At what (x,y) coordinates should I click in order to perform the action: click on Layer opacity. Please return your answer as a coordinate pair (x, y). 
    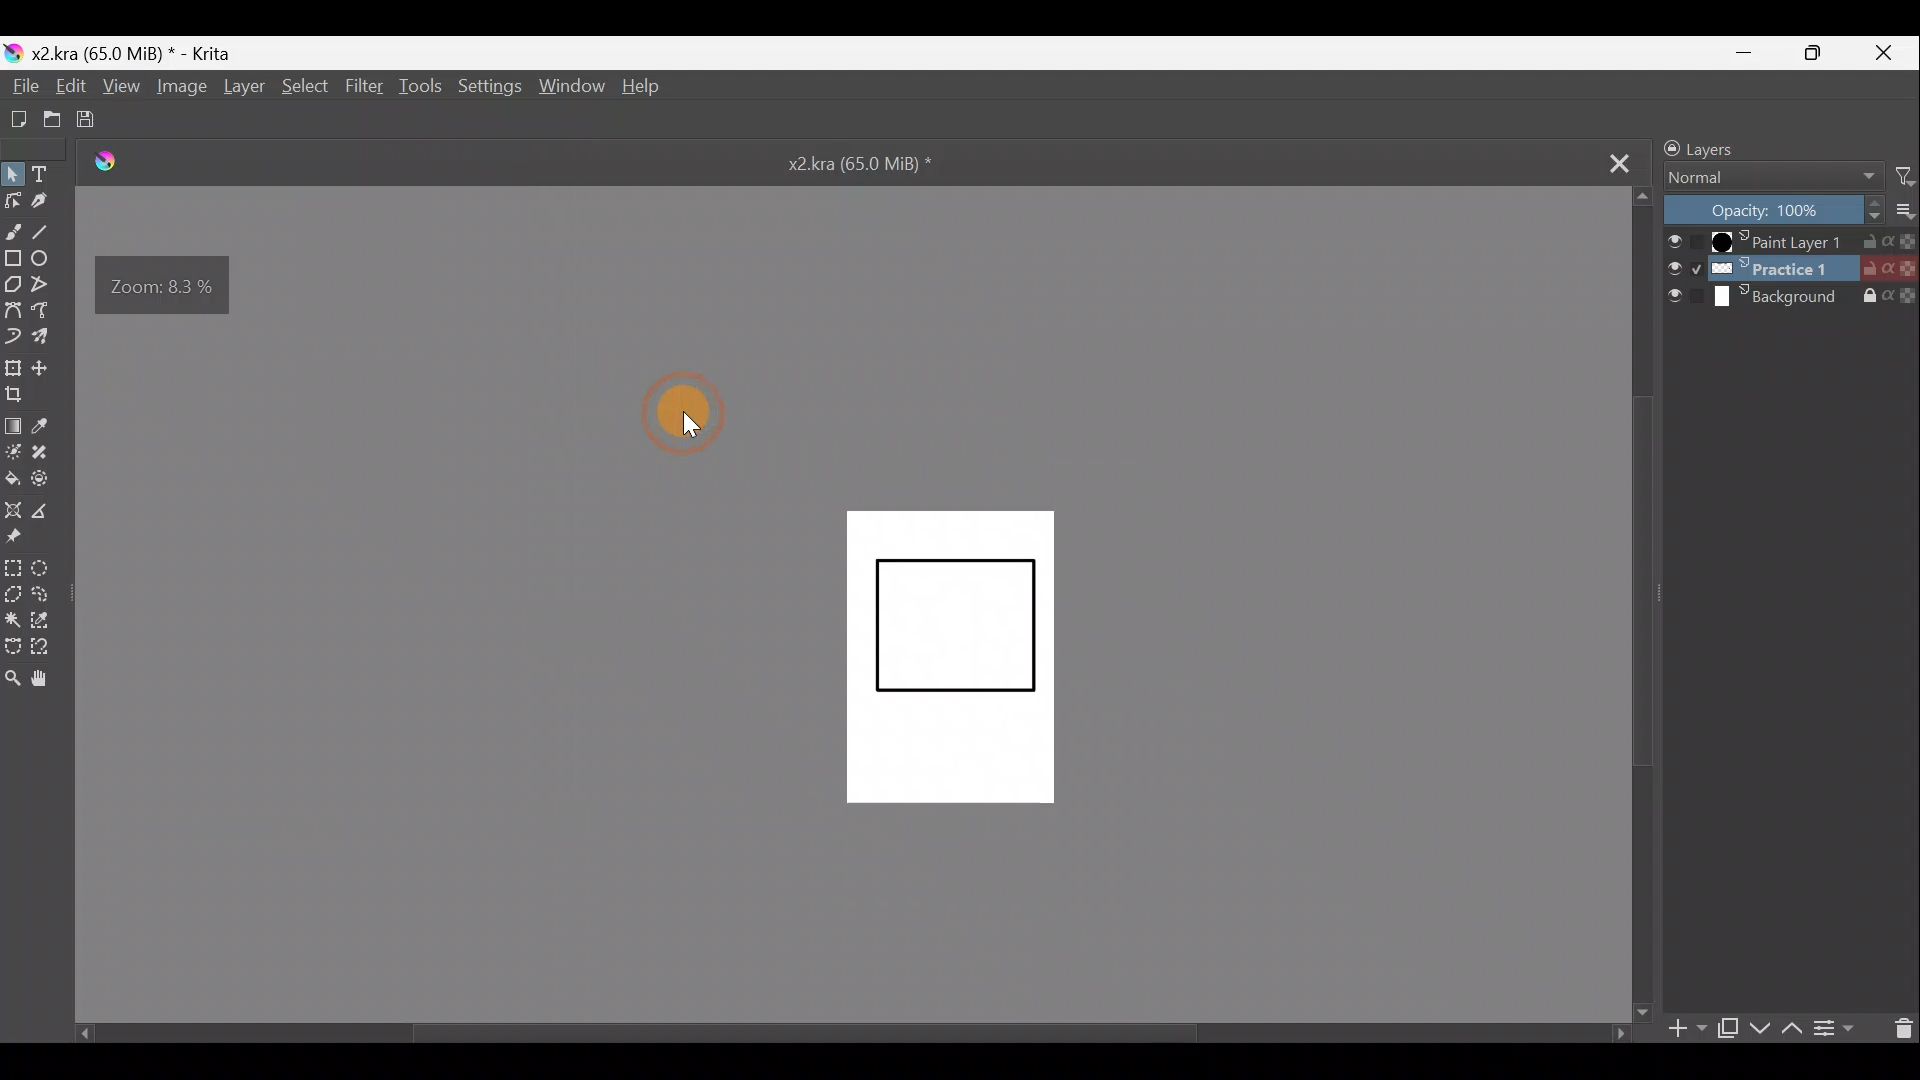
    Looking at the image, I should click on (1775, 211).